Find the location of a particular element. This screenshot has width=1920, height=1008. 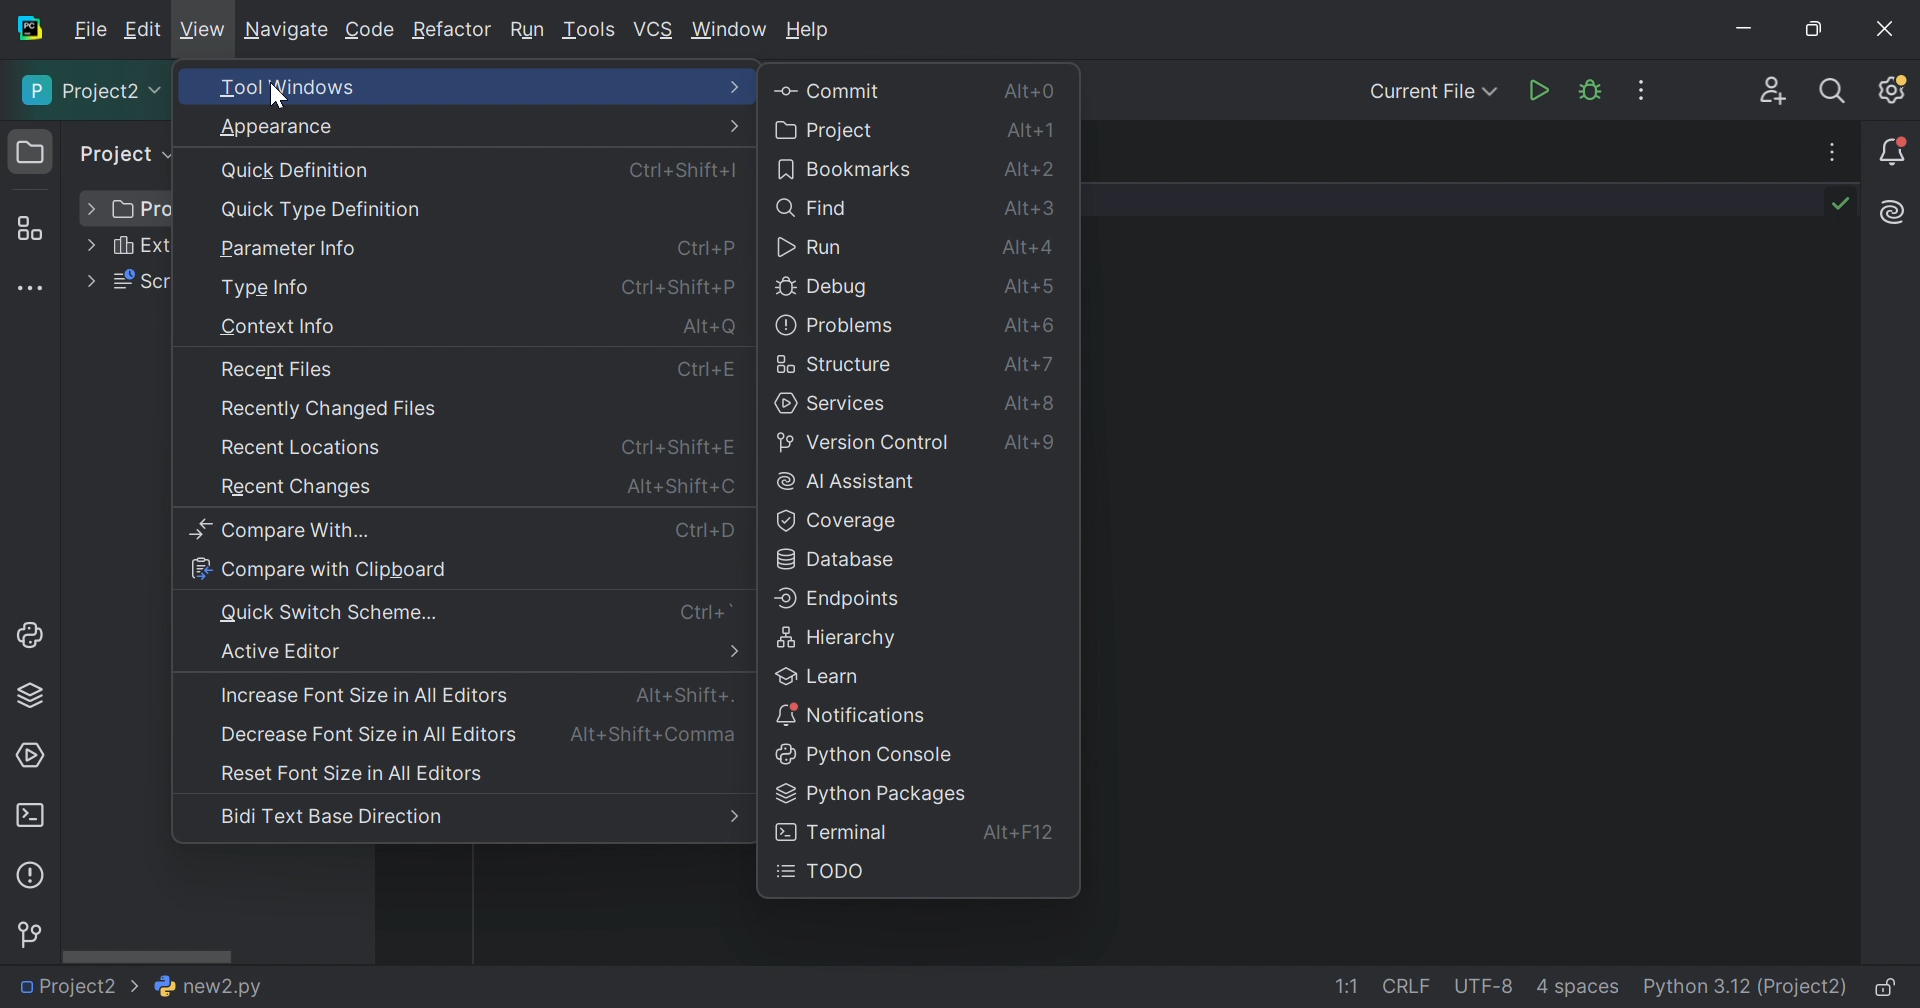

TODO is located at coordinates (825, 872).